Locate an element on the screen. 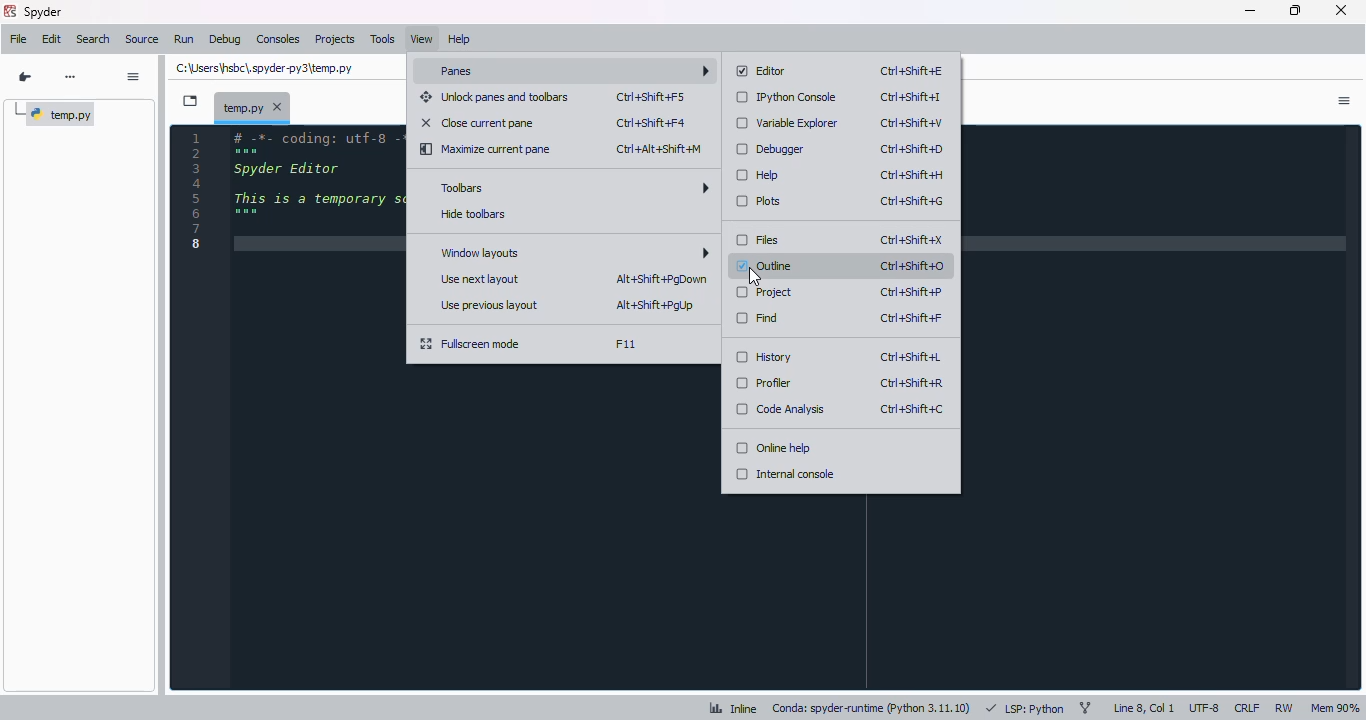 The image size is (1366, 720). files is located at coordinates (758, 240).